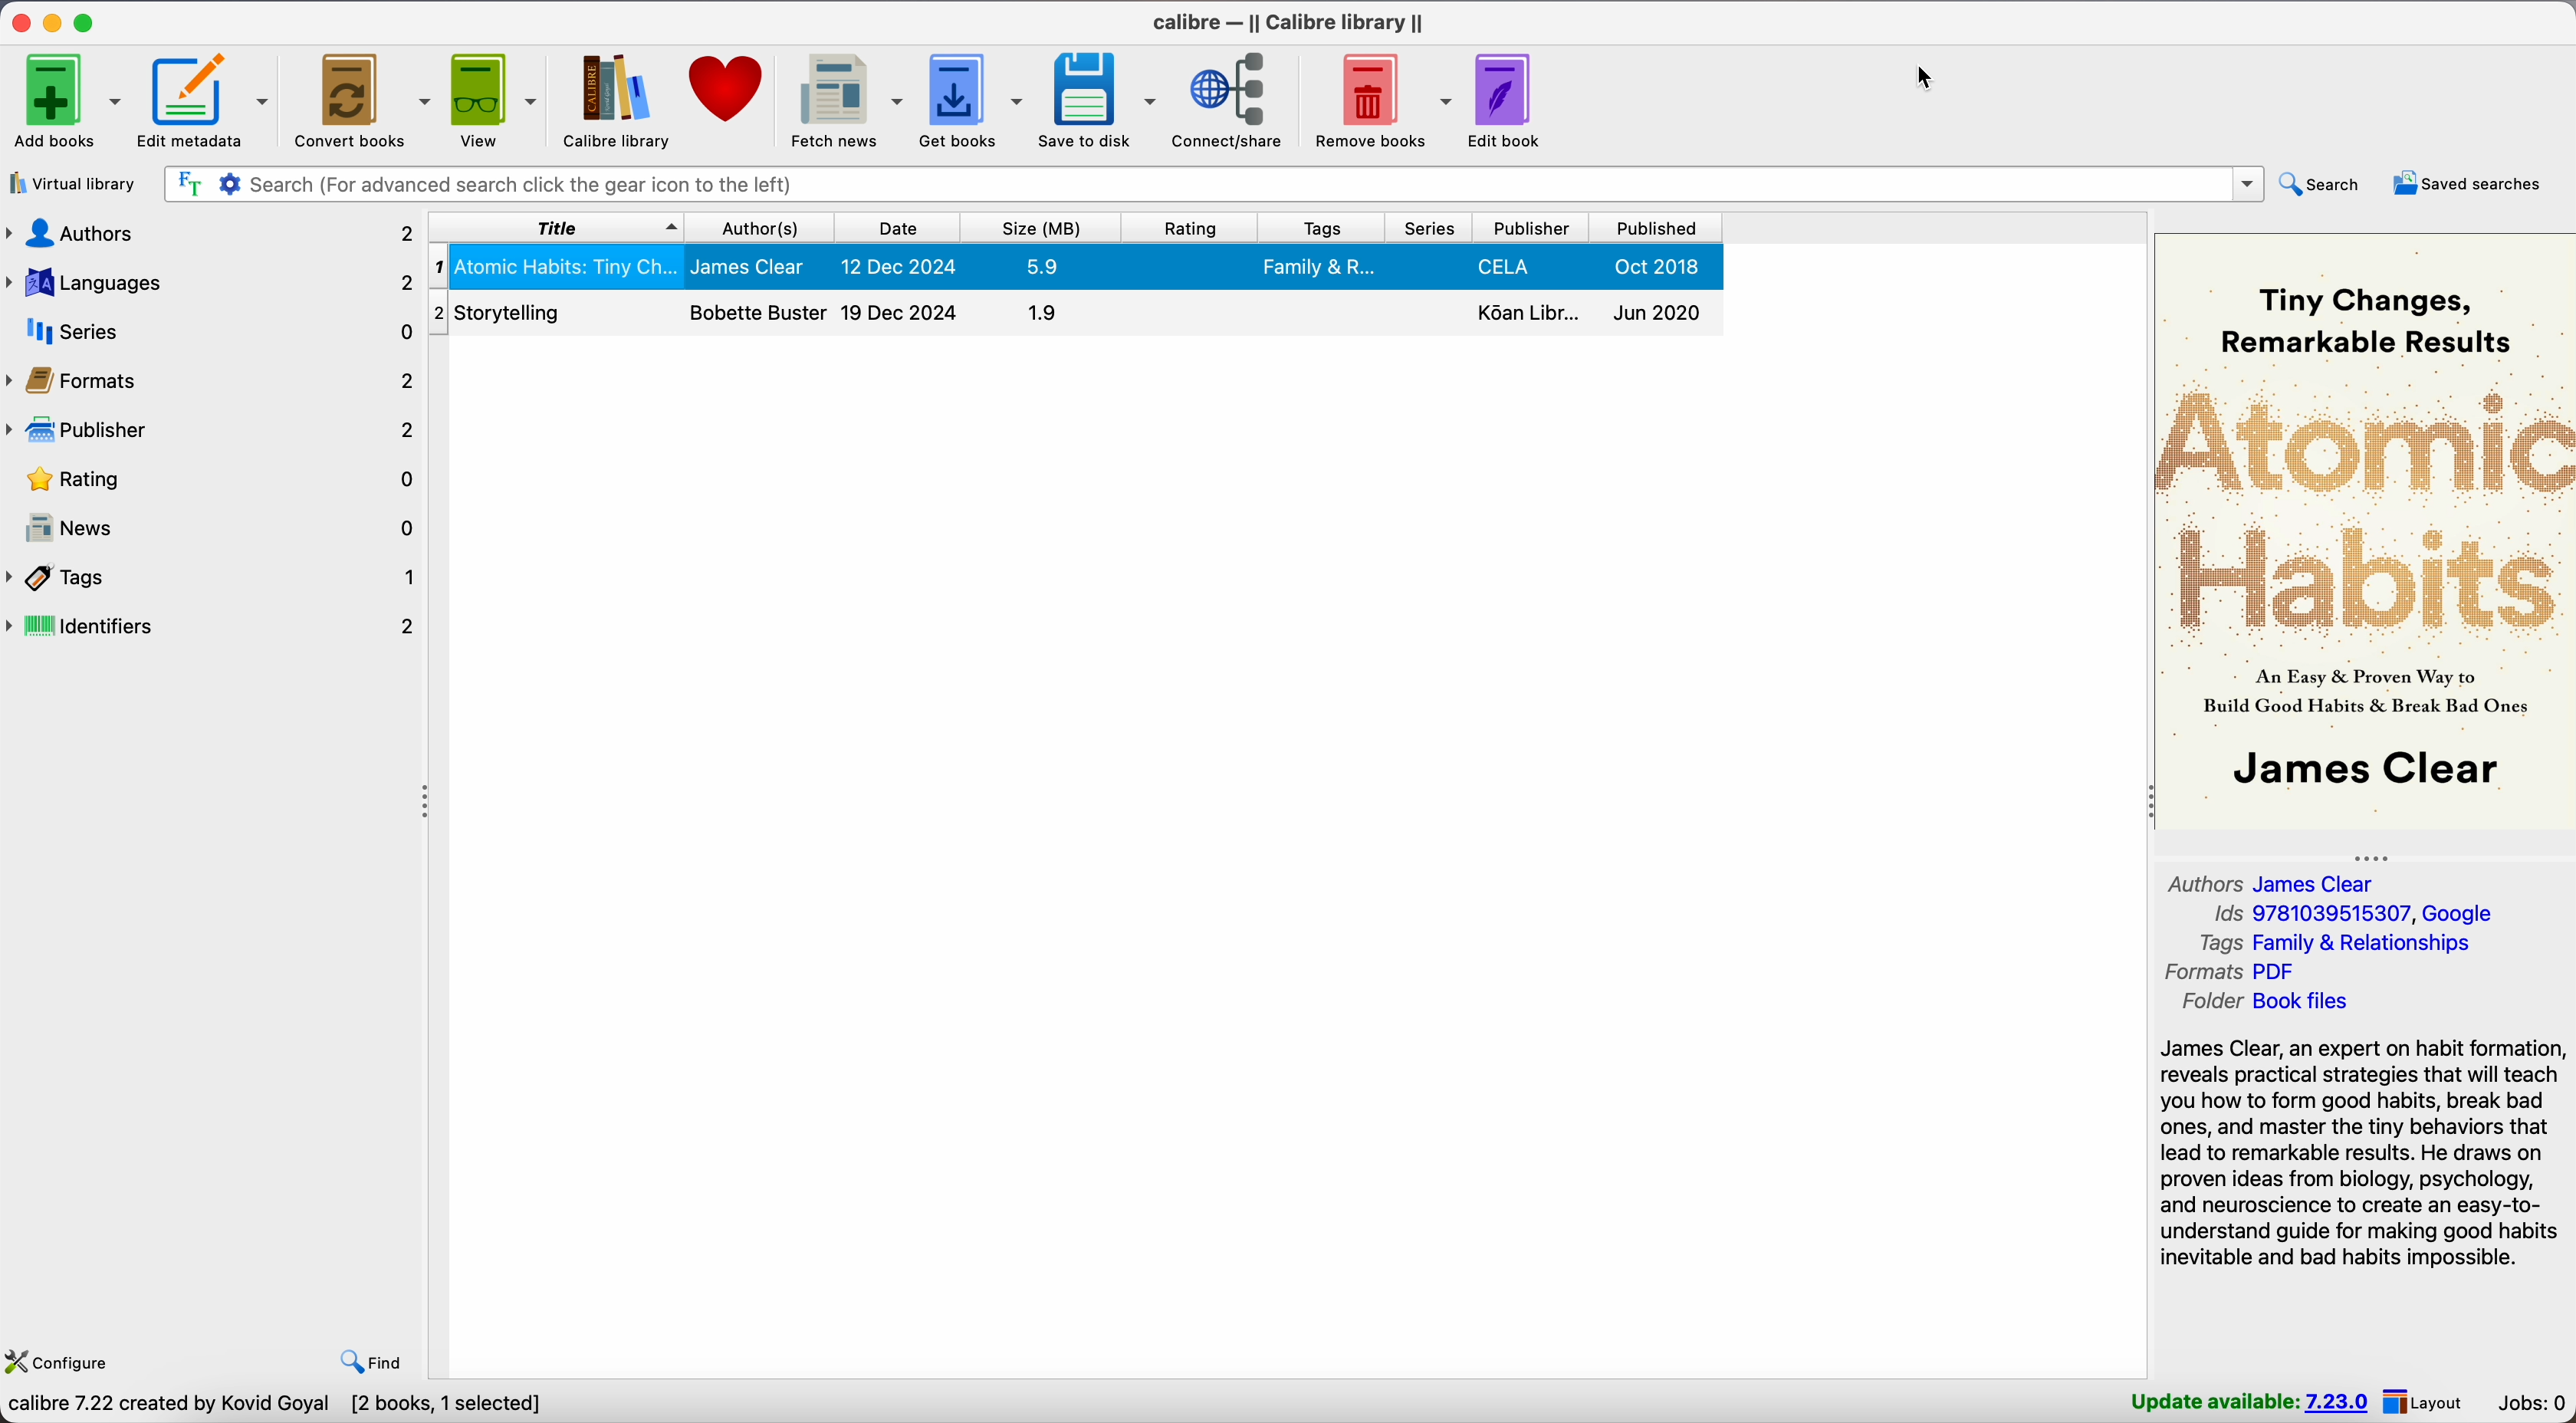  Describe the element at coordinates (56, 22) in the screenshot. I see `minimize Calibre` at that location.